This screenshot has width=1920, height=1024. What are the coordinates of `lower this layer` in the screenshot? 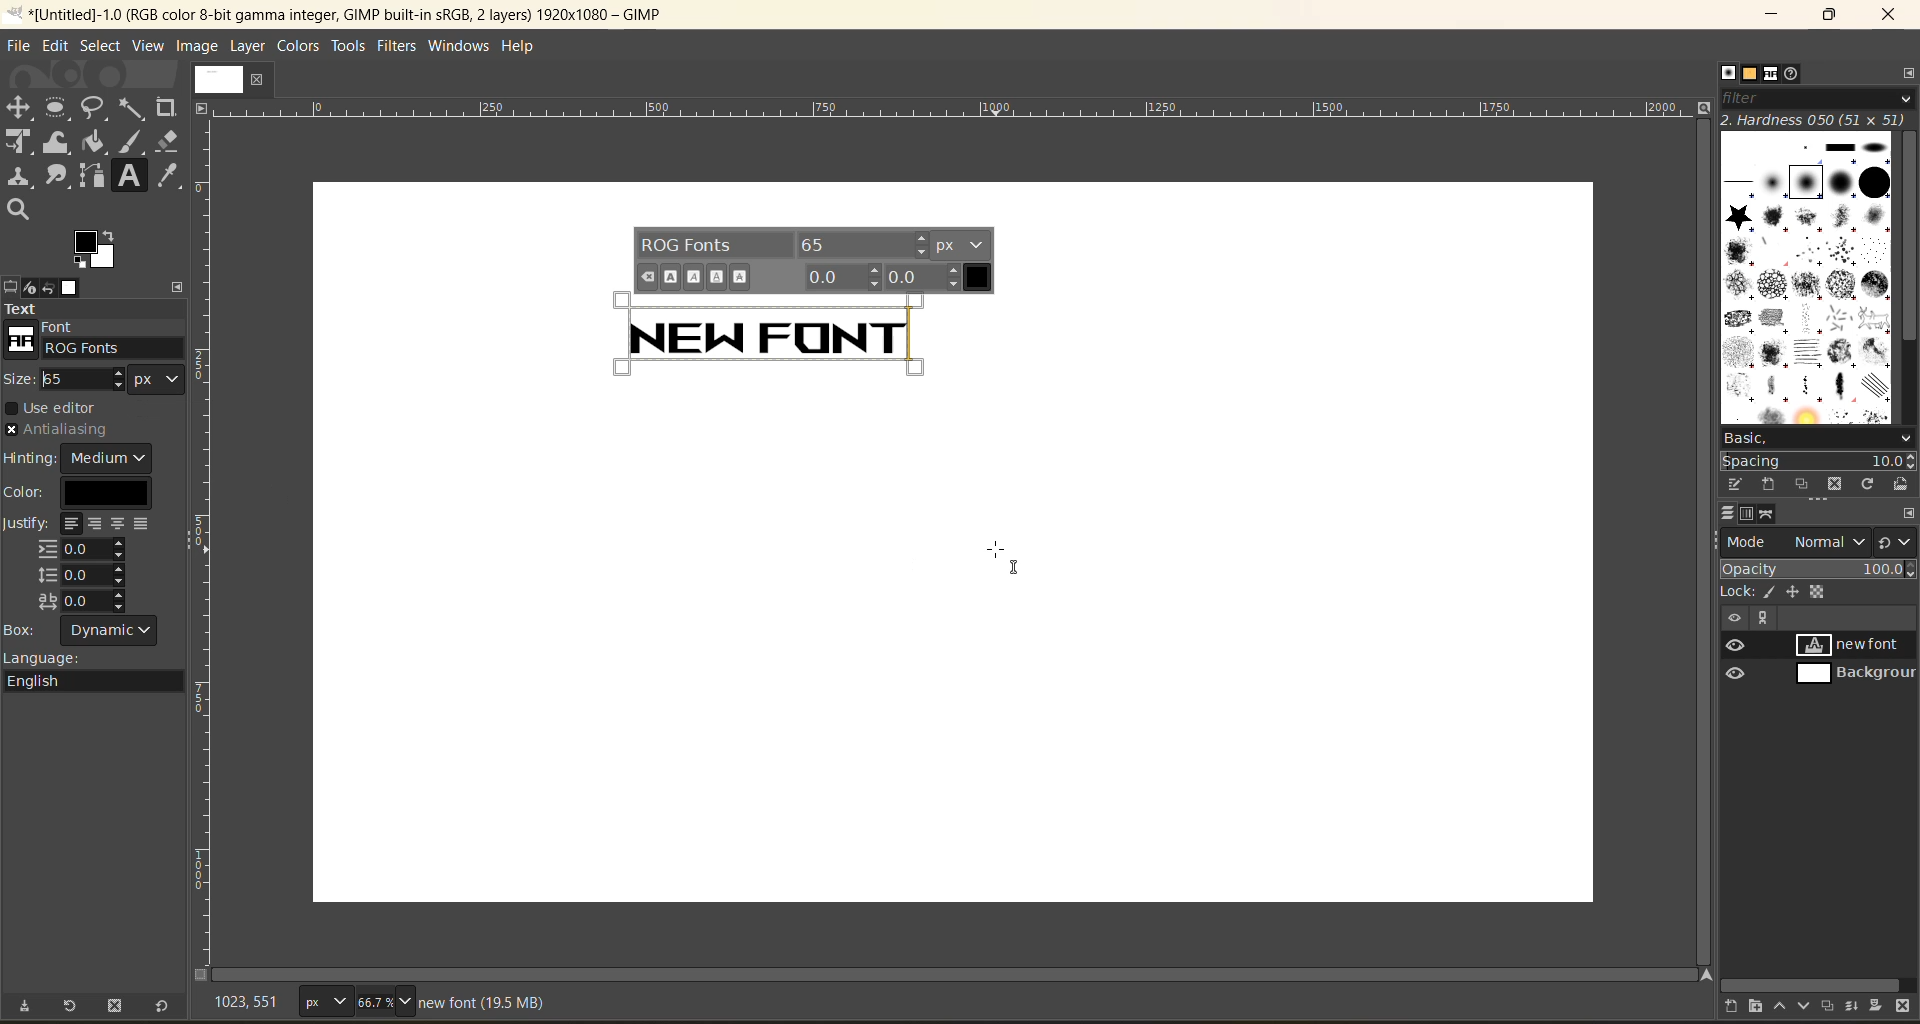 It's located at (1810, 1003).